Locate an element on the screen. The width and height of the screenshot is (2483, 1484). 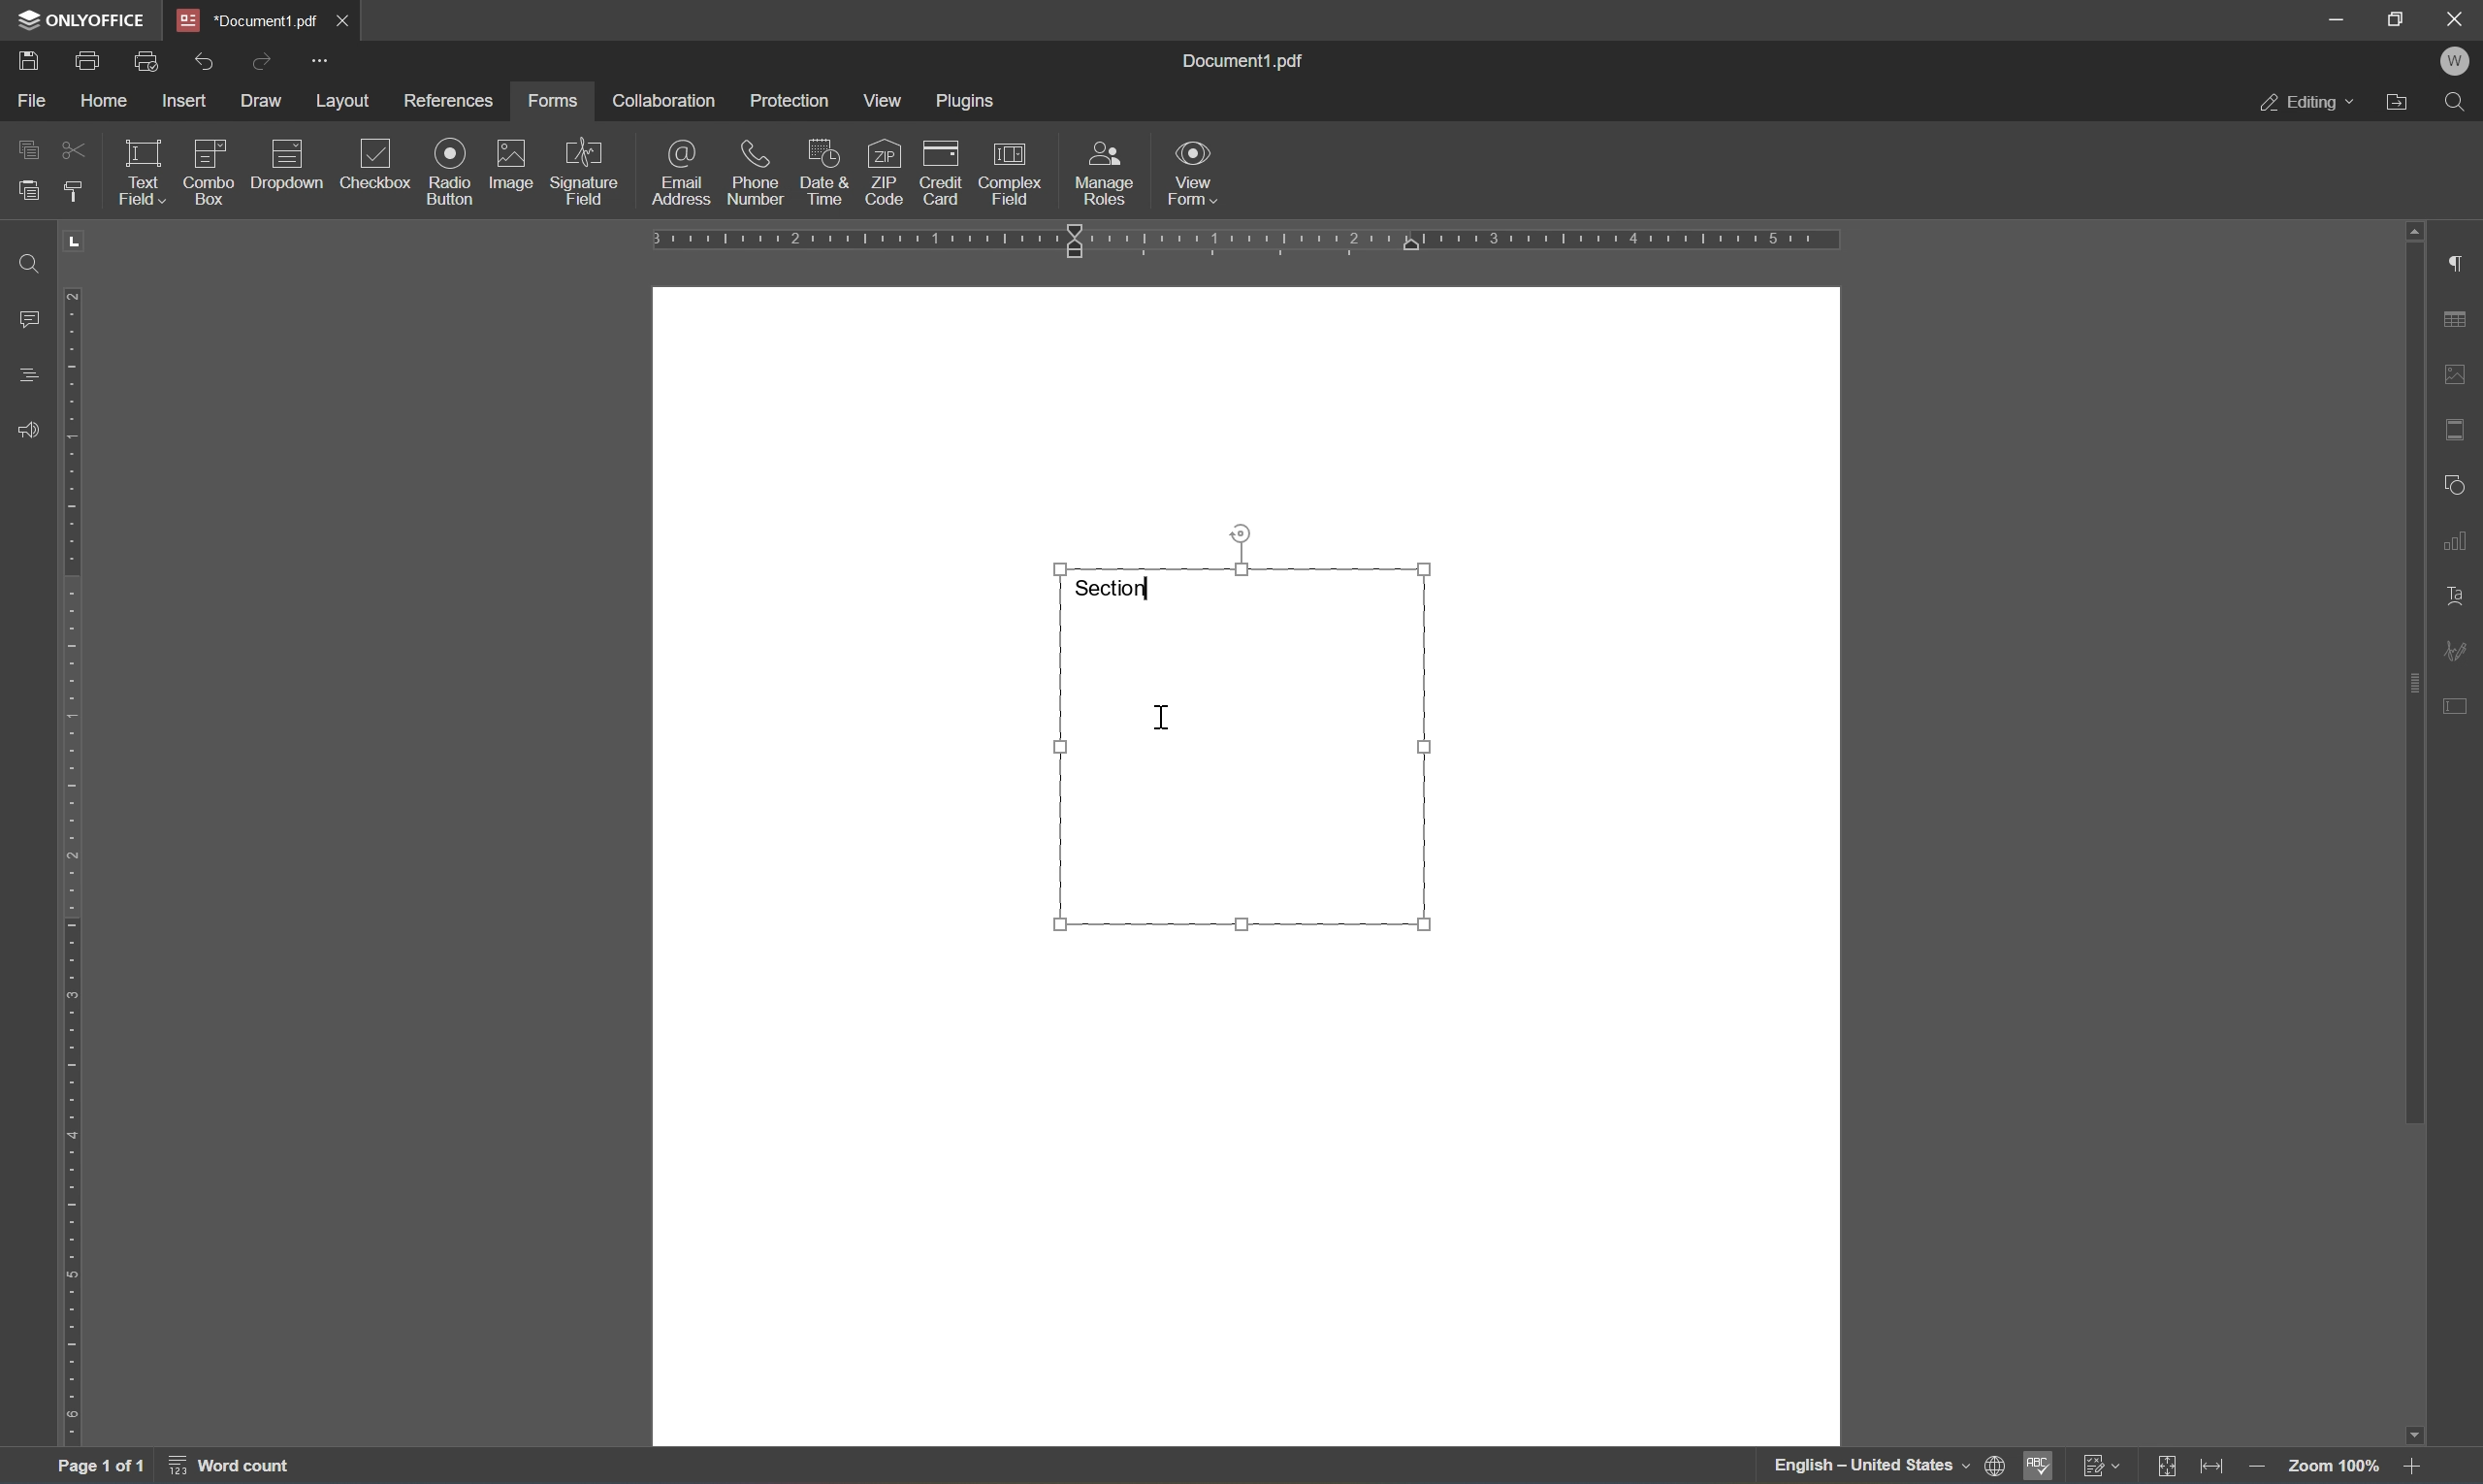
paste is located at coordinates (28, 190).